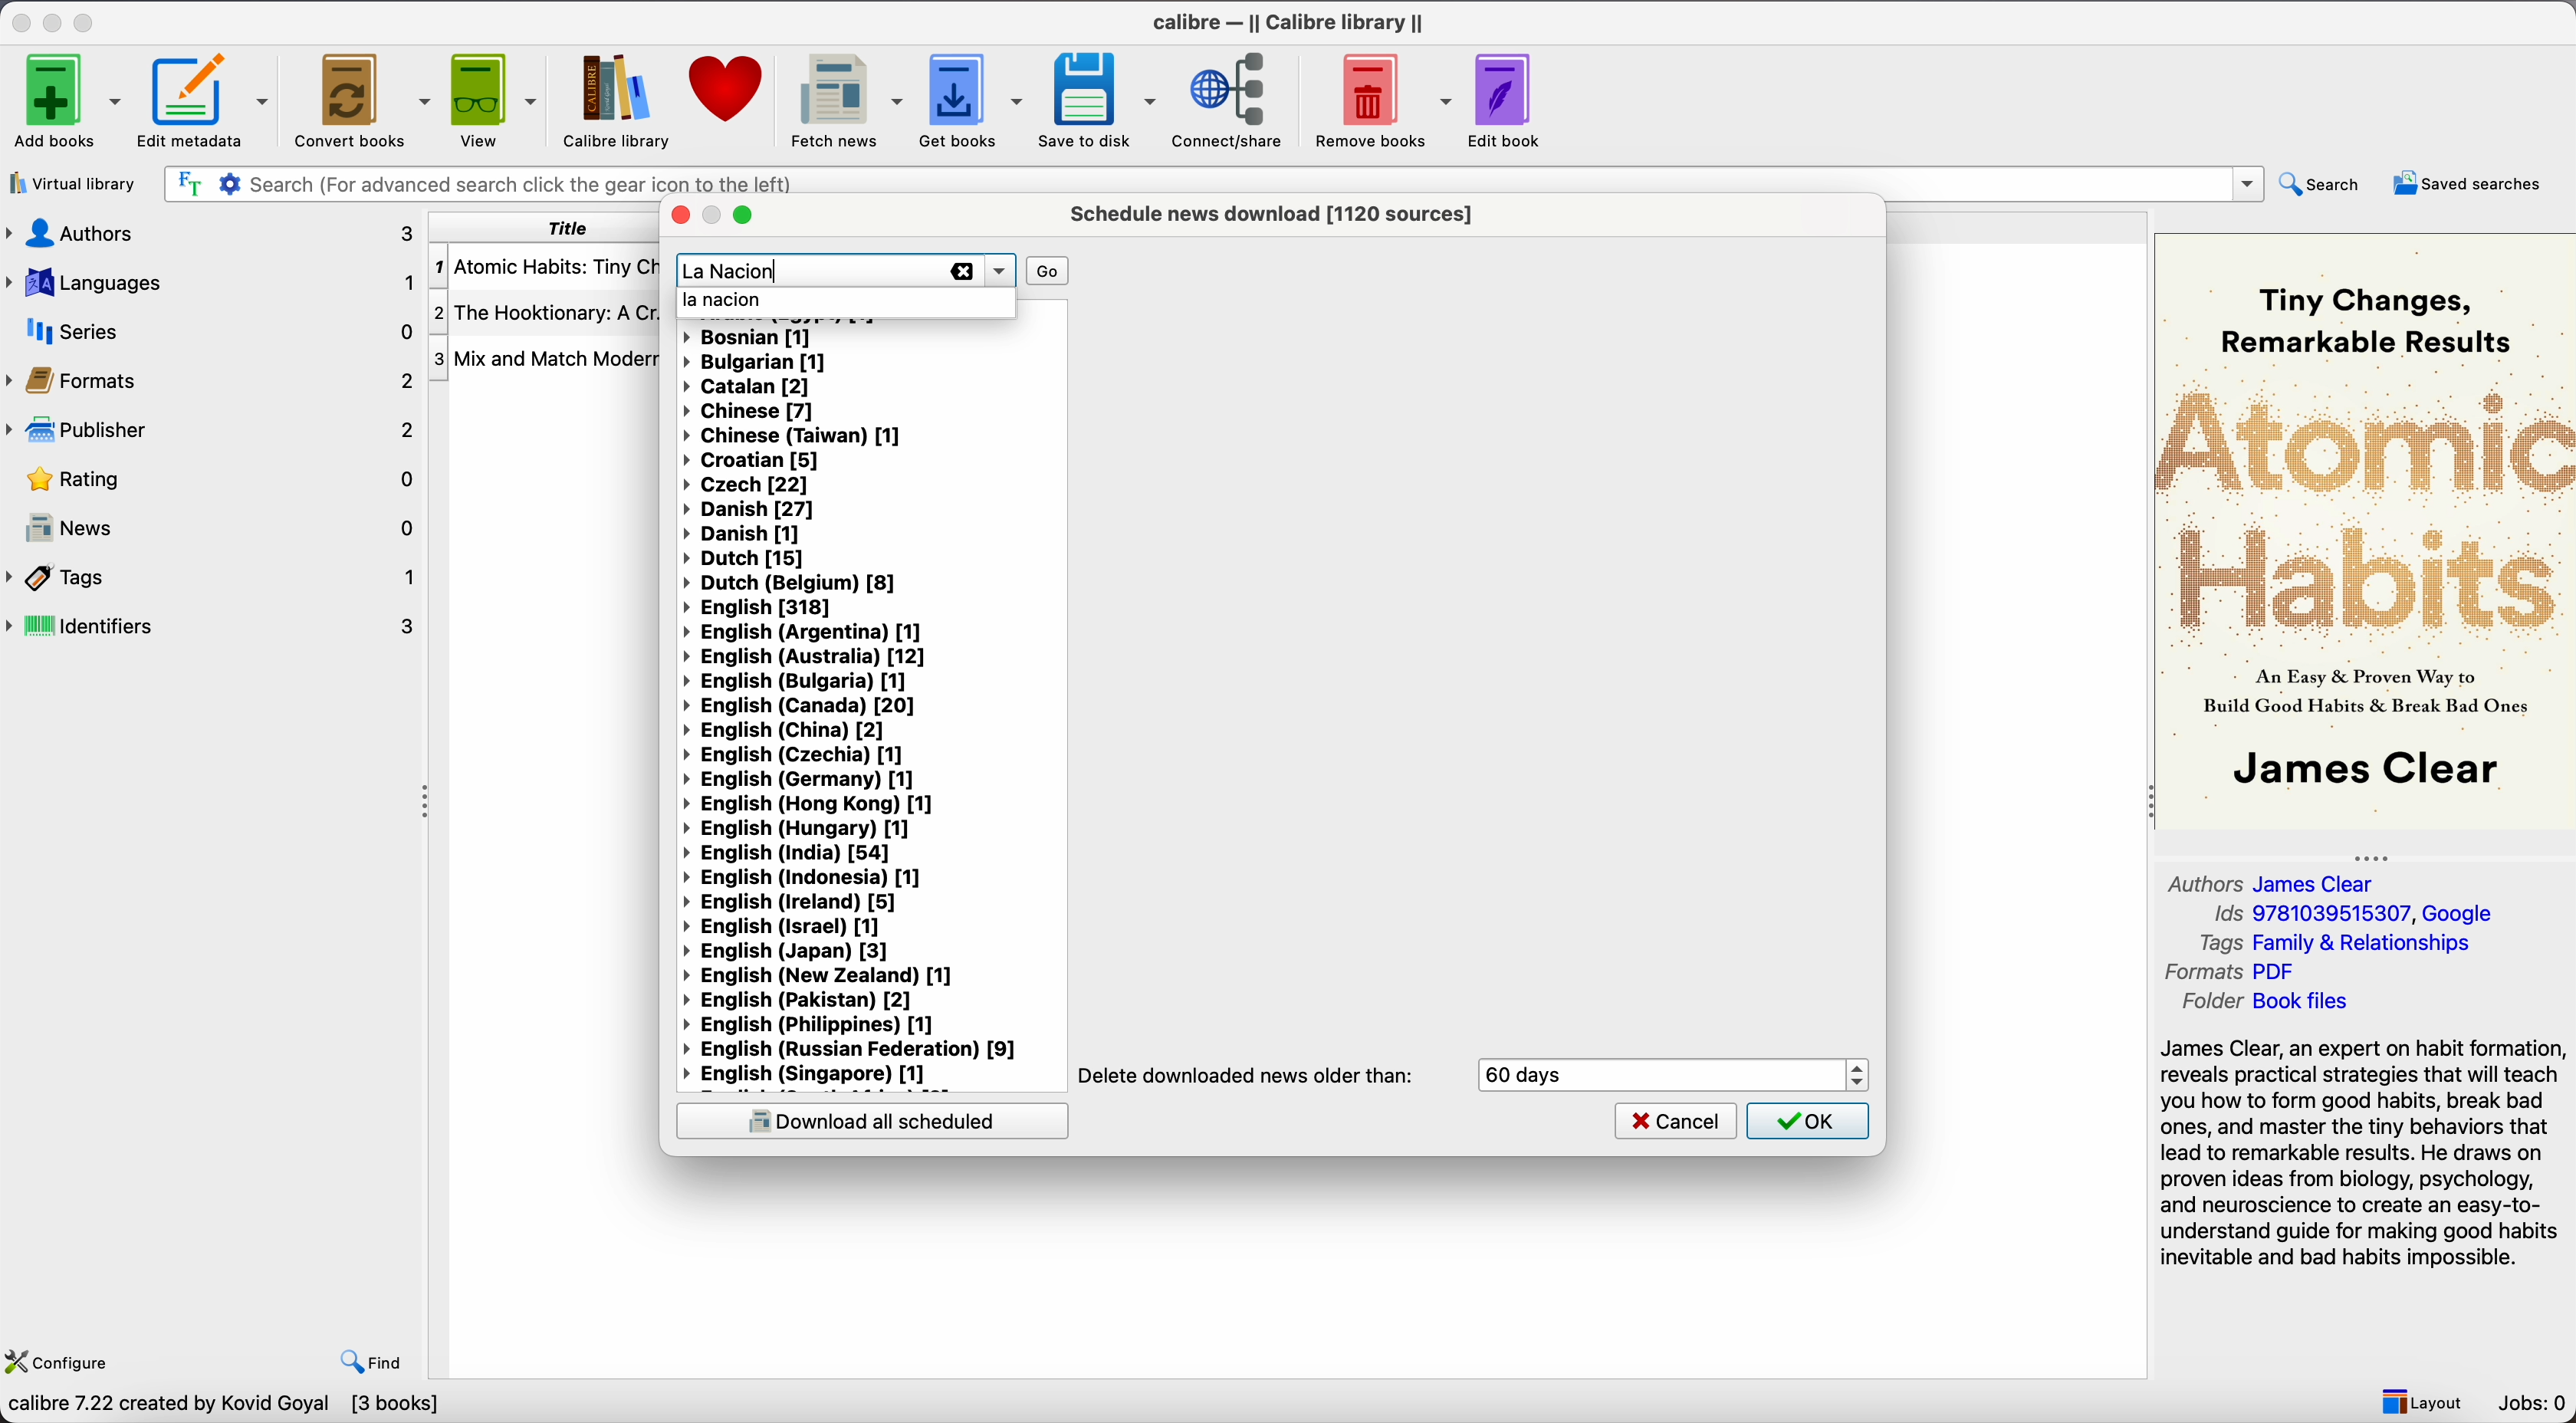  Describe the element at coordinates (2235, 973) in the screenshot. I see `Formats Pdf` at that location.